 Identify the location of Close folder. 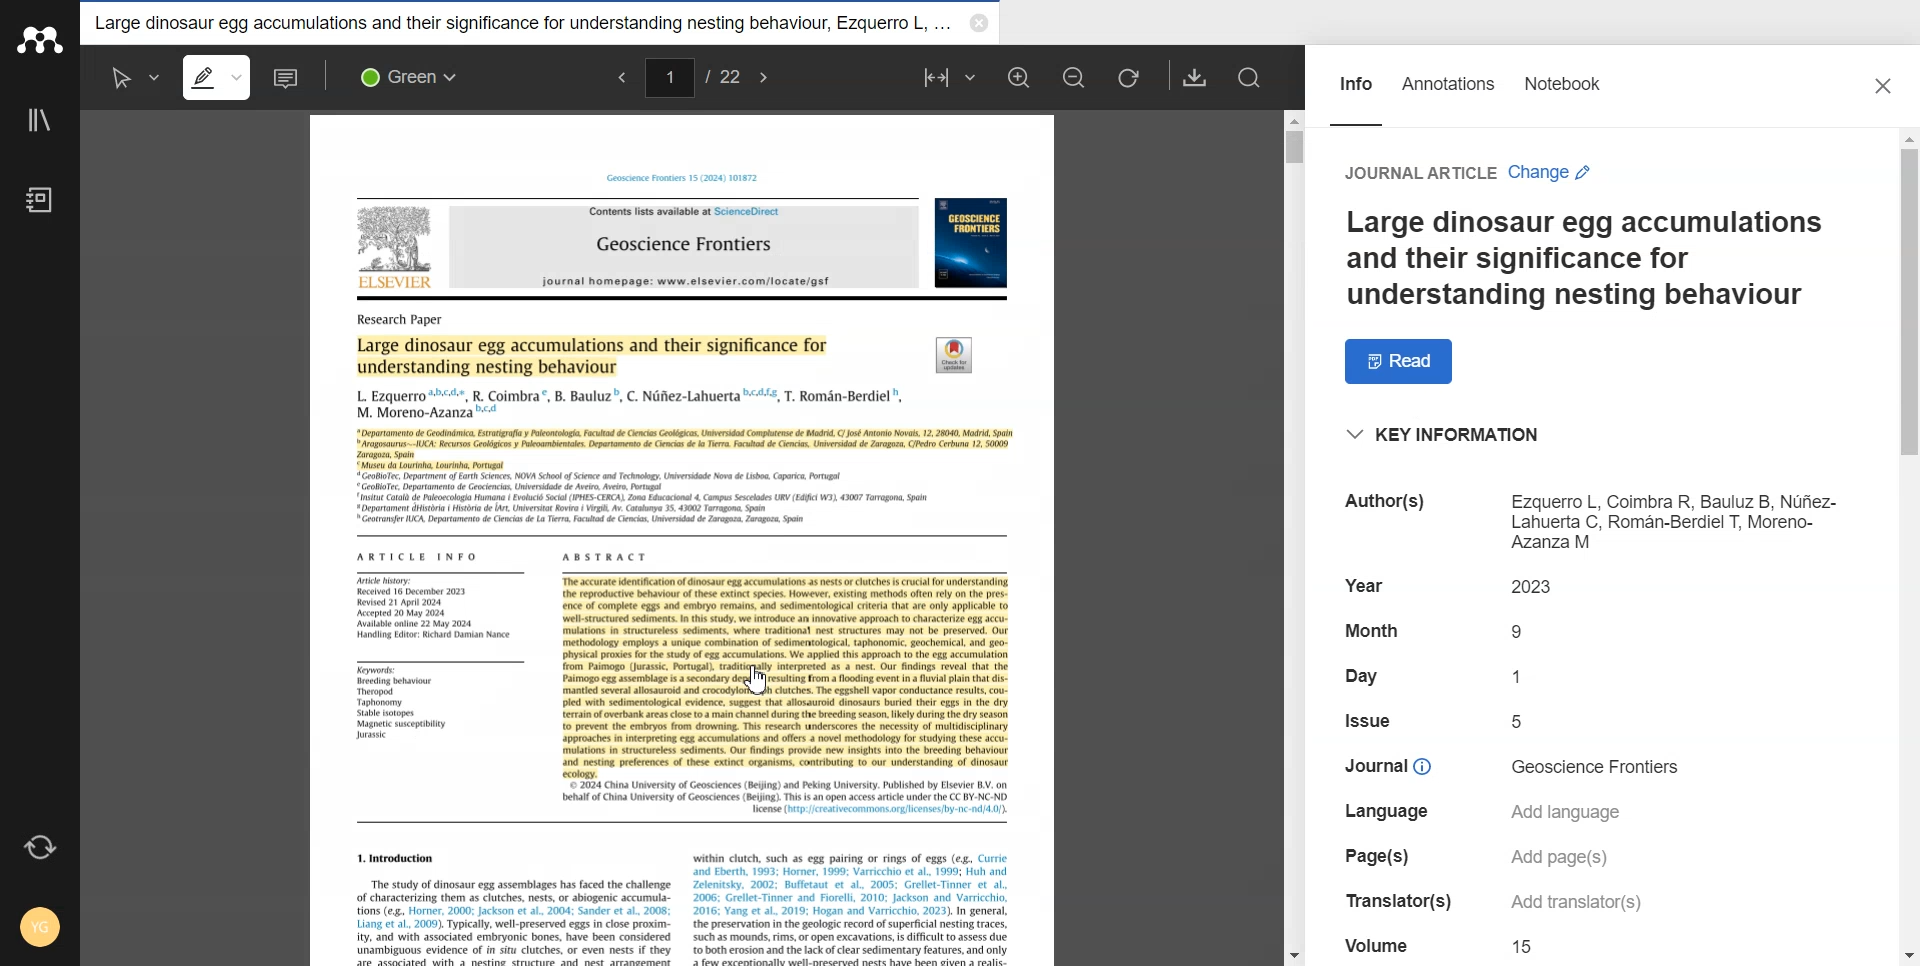
(979, 25).